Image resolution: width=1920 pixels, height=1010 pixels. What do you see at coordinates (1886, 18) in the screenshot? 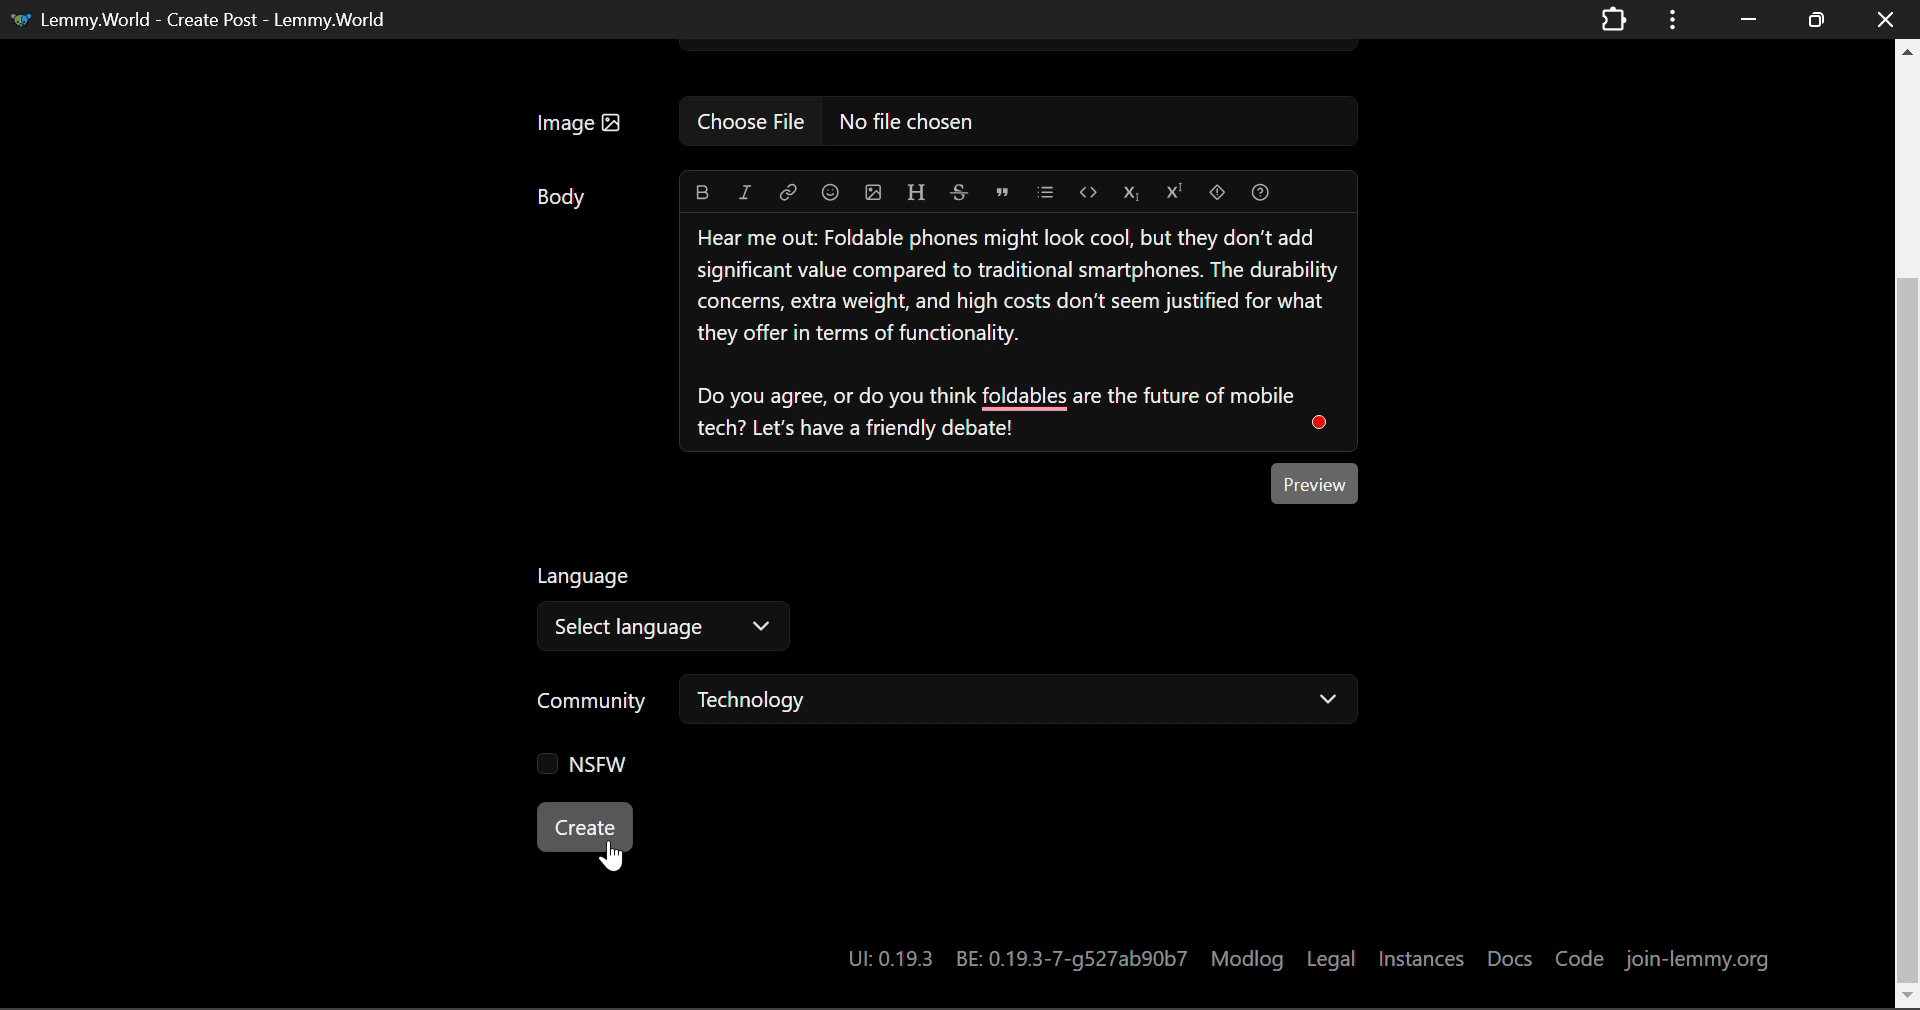
I see `Close Window` at bounding box center [1886, 18].